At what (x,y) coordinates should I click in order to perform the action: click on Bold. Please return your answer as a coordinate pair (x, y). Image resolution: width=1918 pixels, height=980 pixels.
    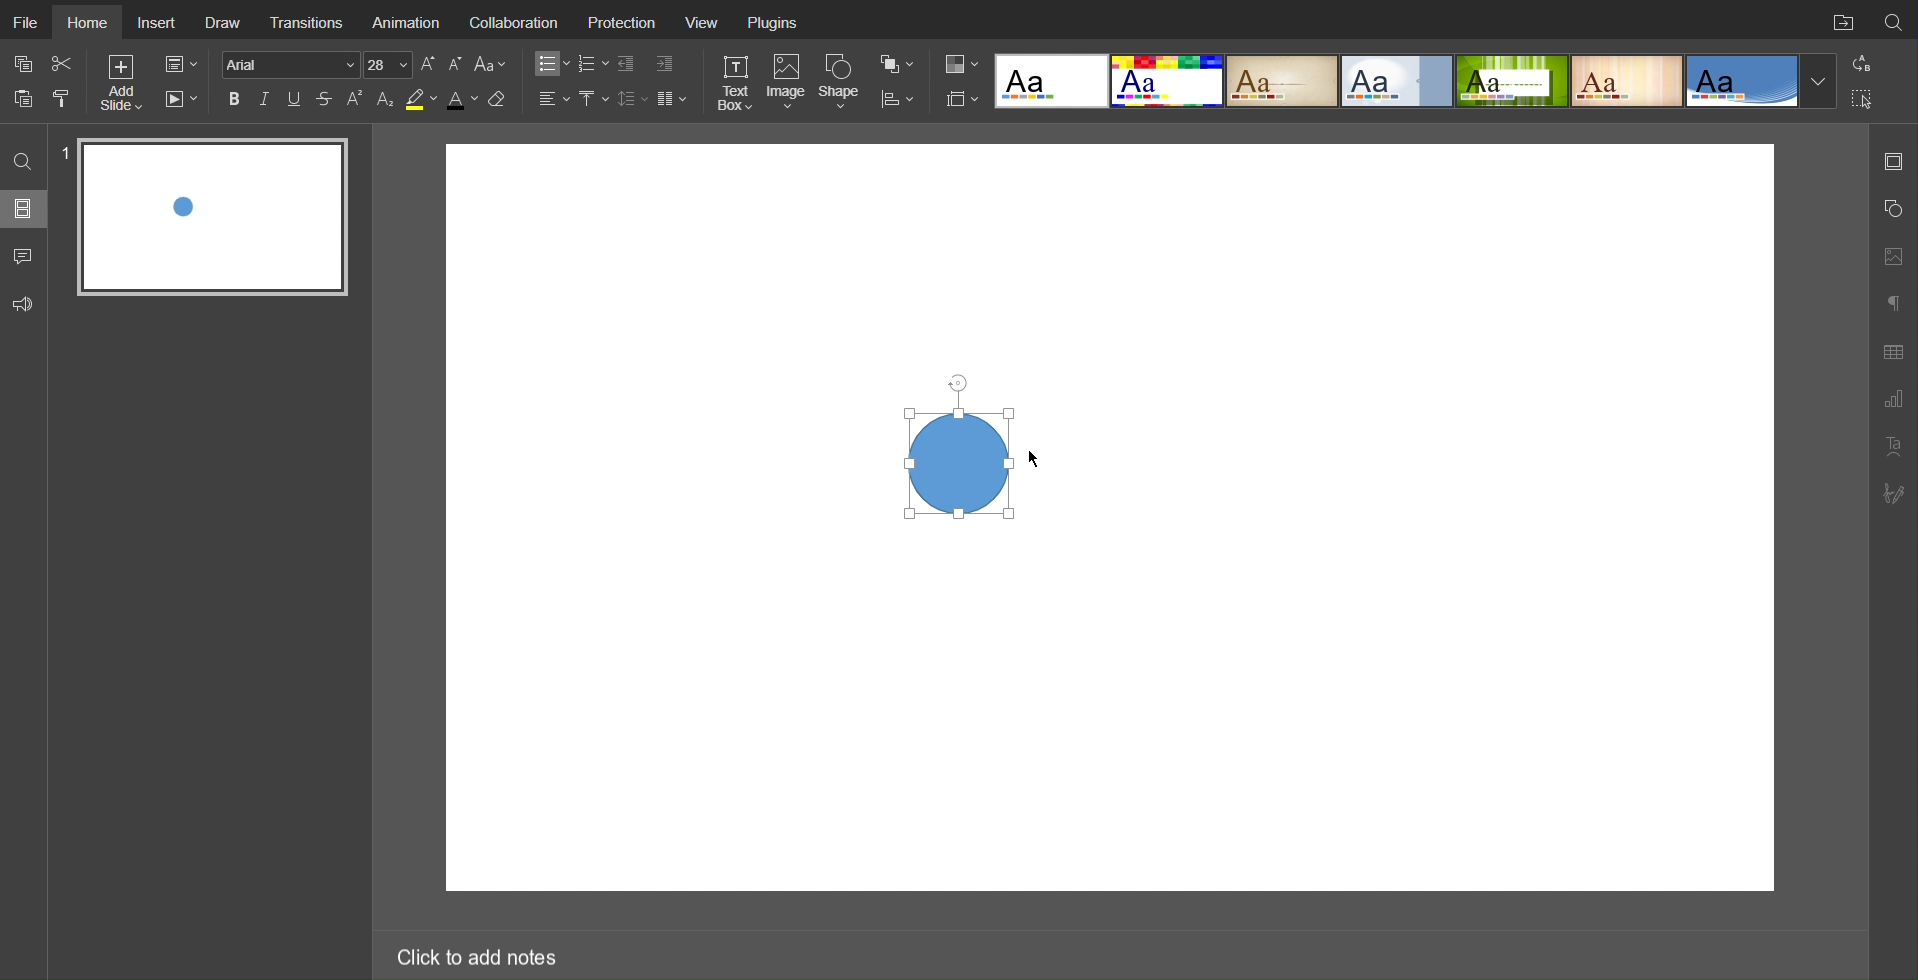
    Looking at the image, I should click on (234, 98).